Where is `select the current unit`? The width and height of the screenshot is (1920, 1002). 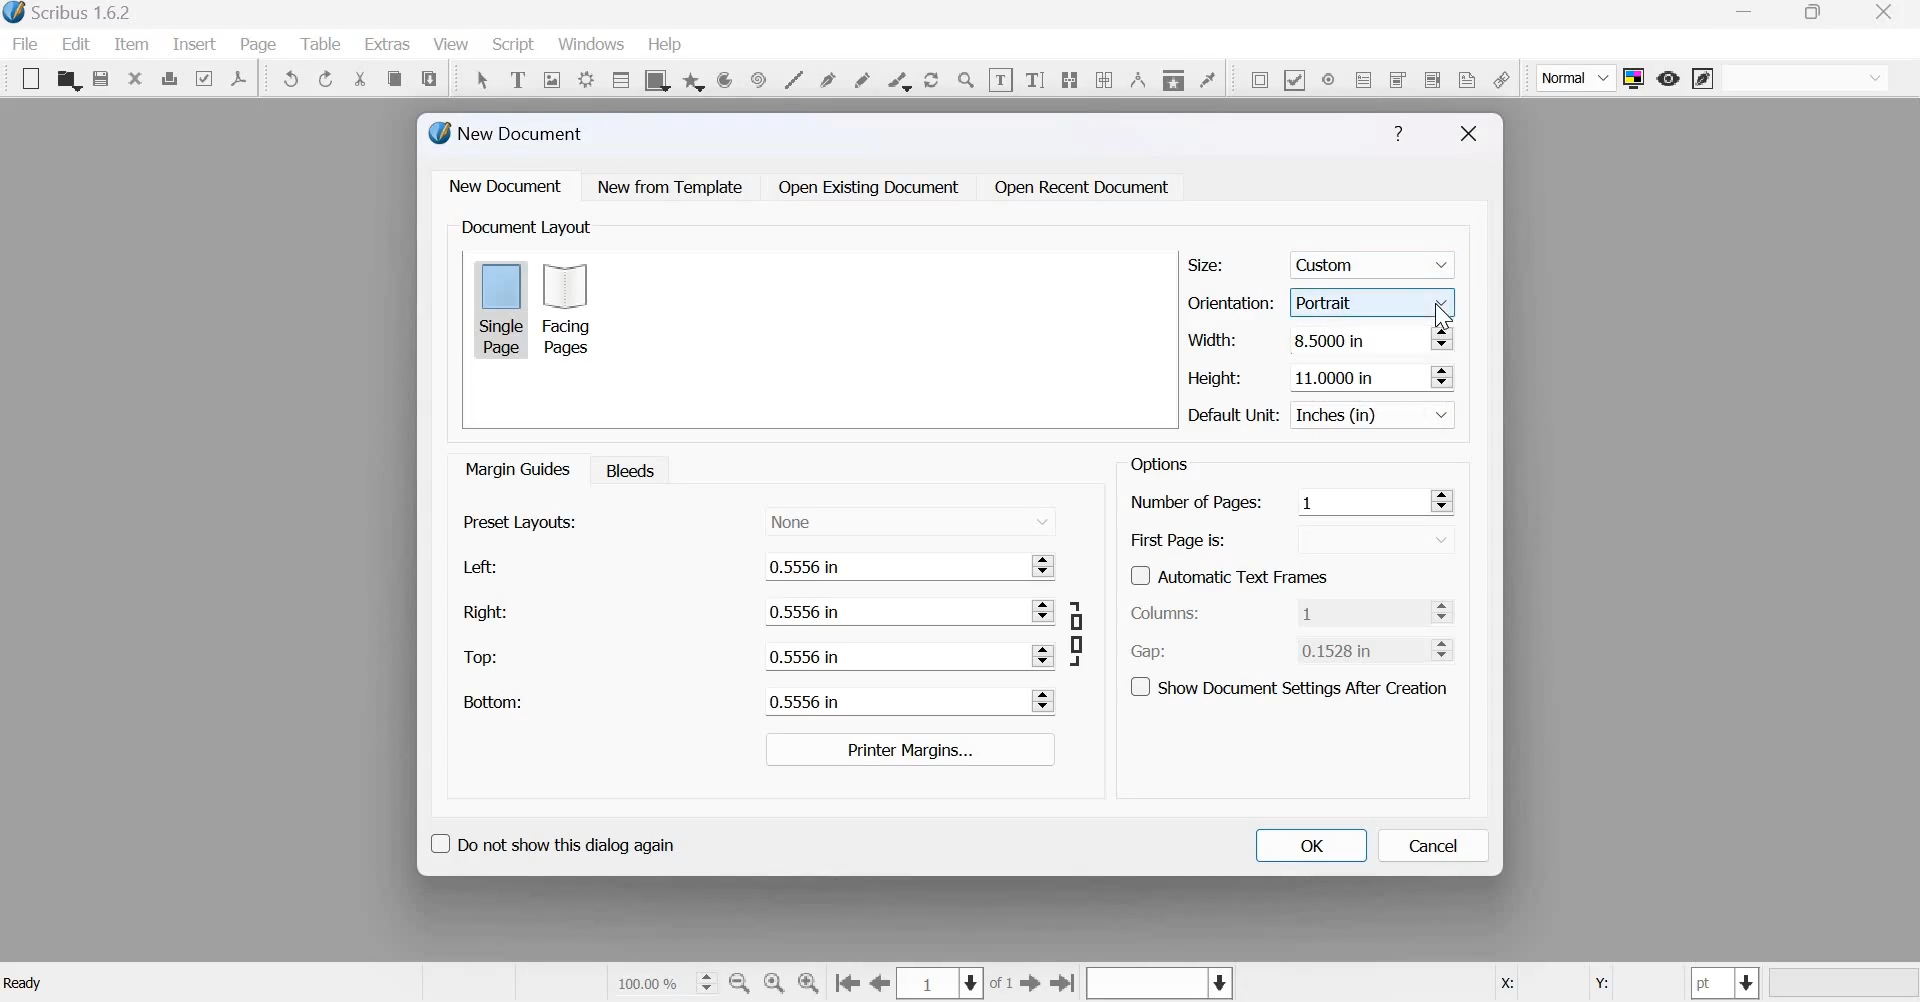
select the current unit is located at coordinates (1726, 983).